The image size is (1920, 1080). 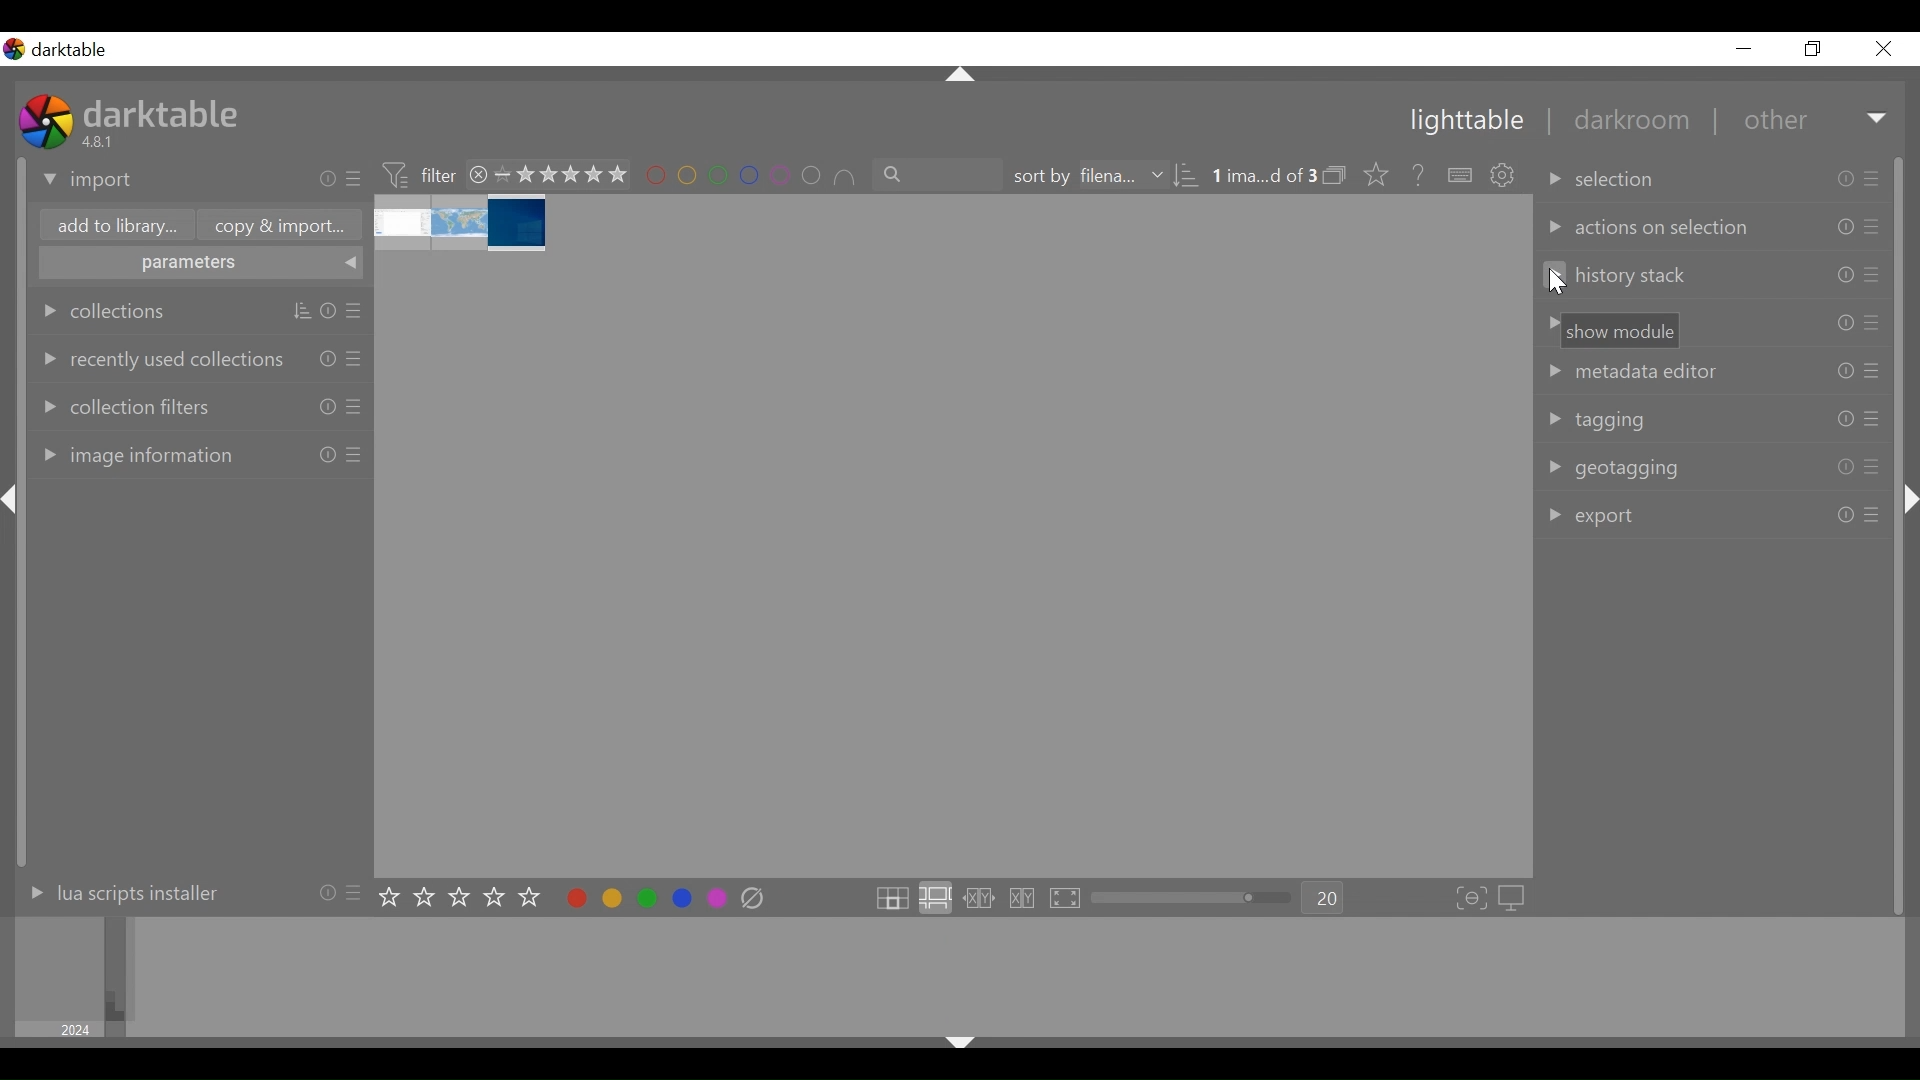 I want to click on info, so click(x=328, y=406).